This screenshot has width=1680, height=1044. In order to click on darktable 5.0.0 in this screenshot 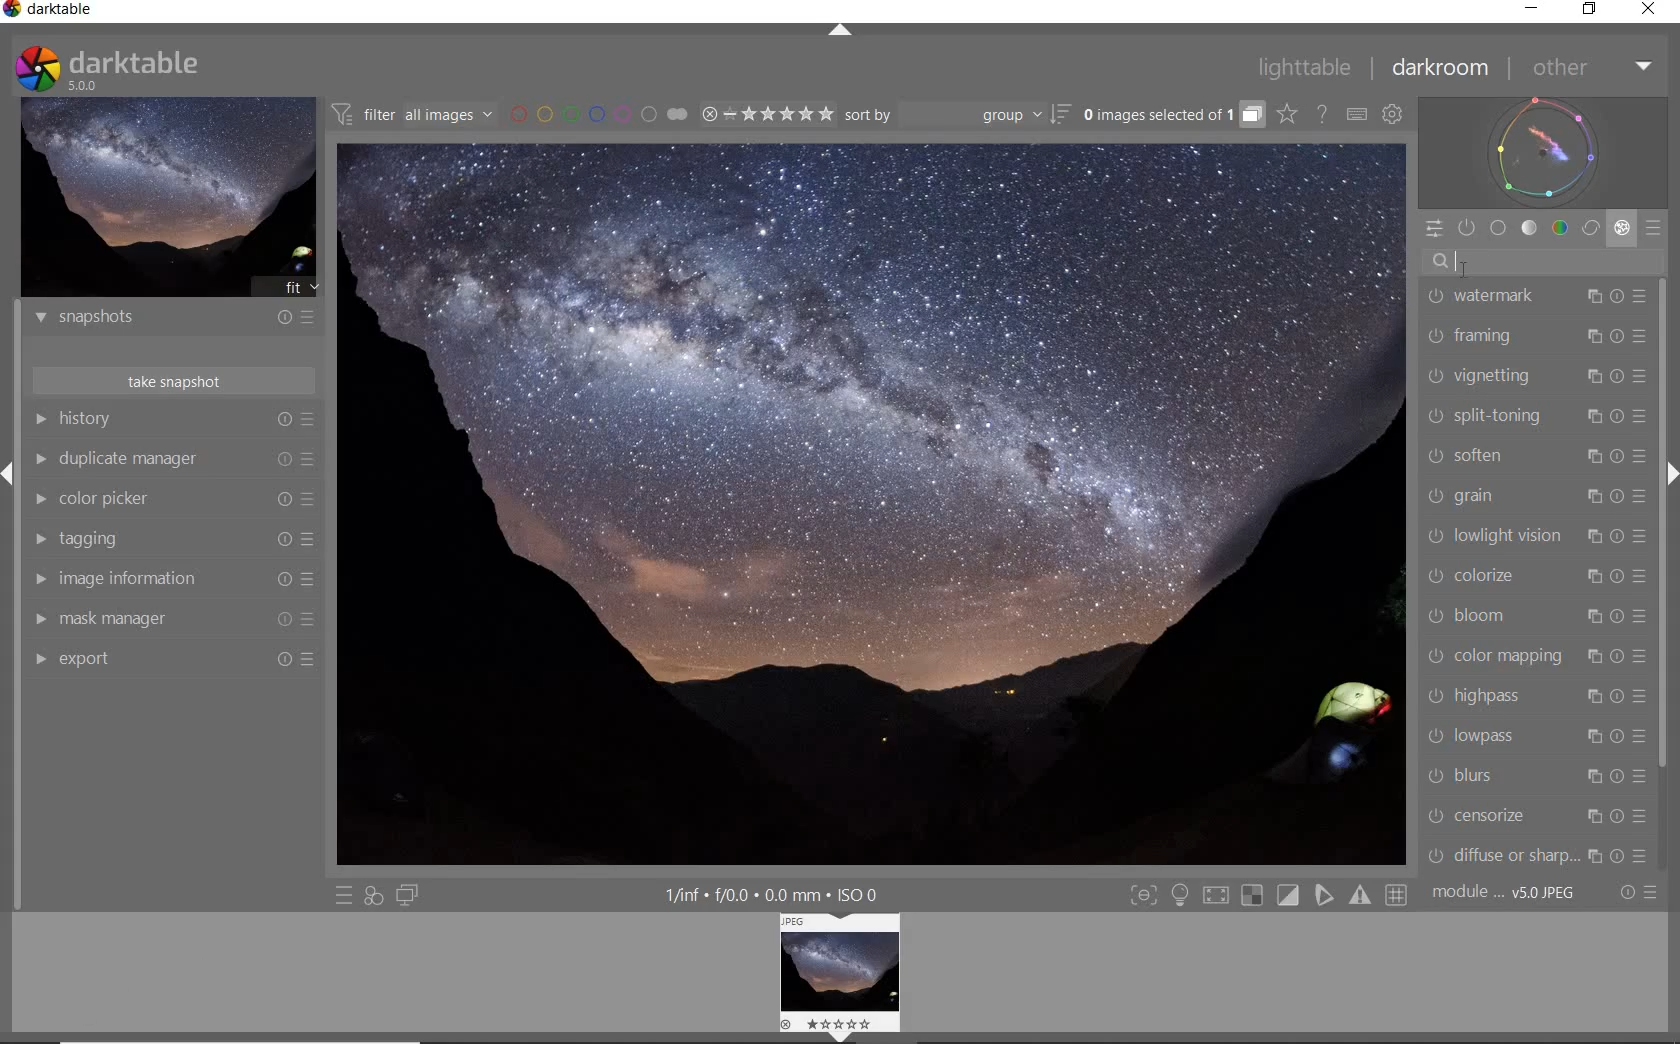, I will do `click(134, 69)`.